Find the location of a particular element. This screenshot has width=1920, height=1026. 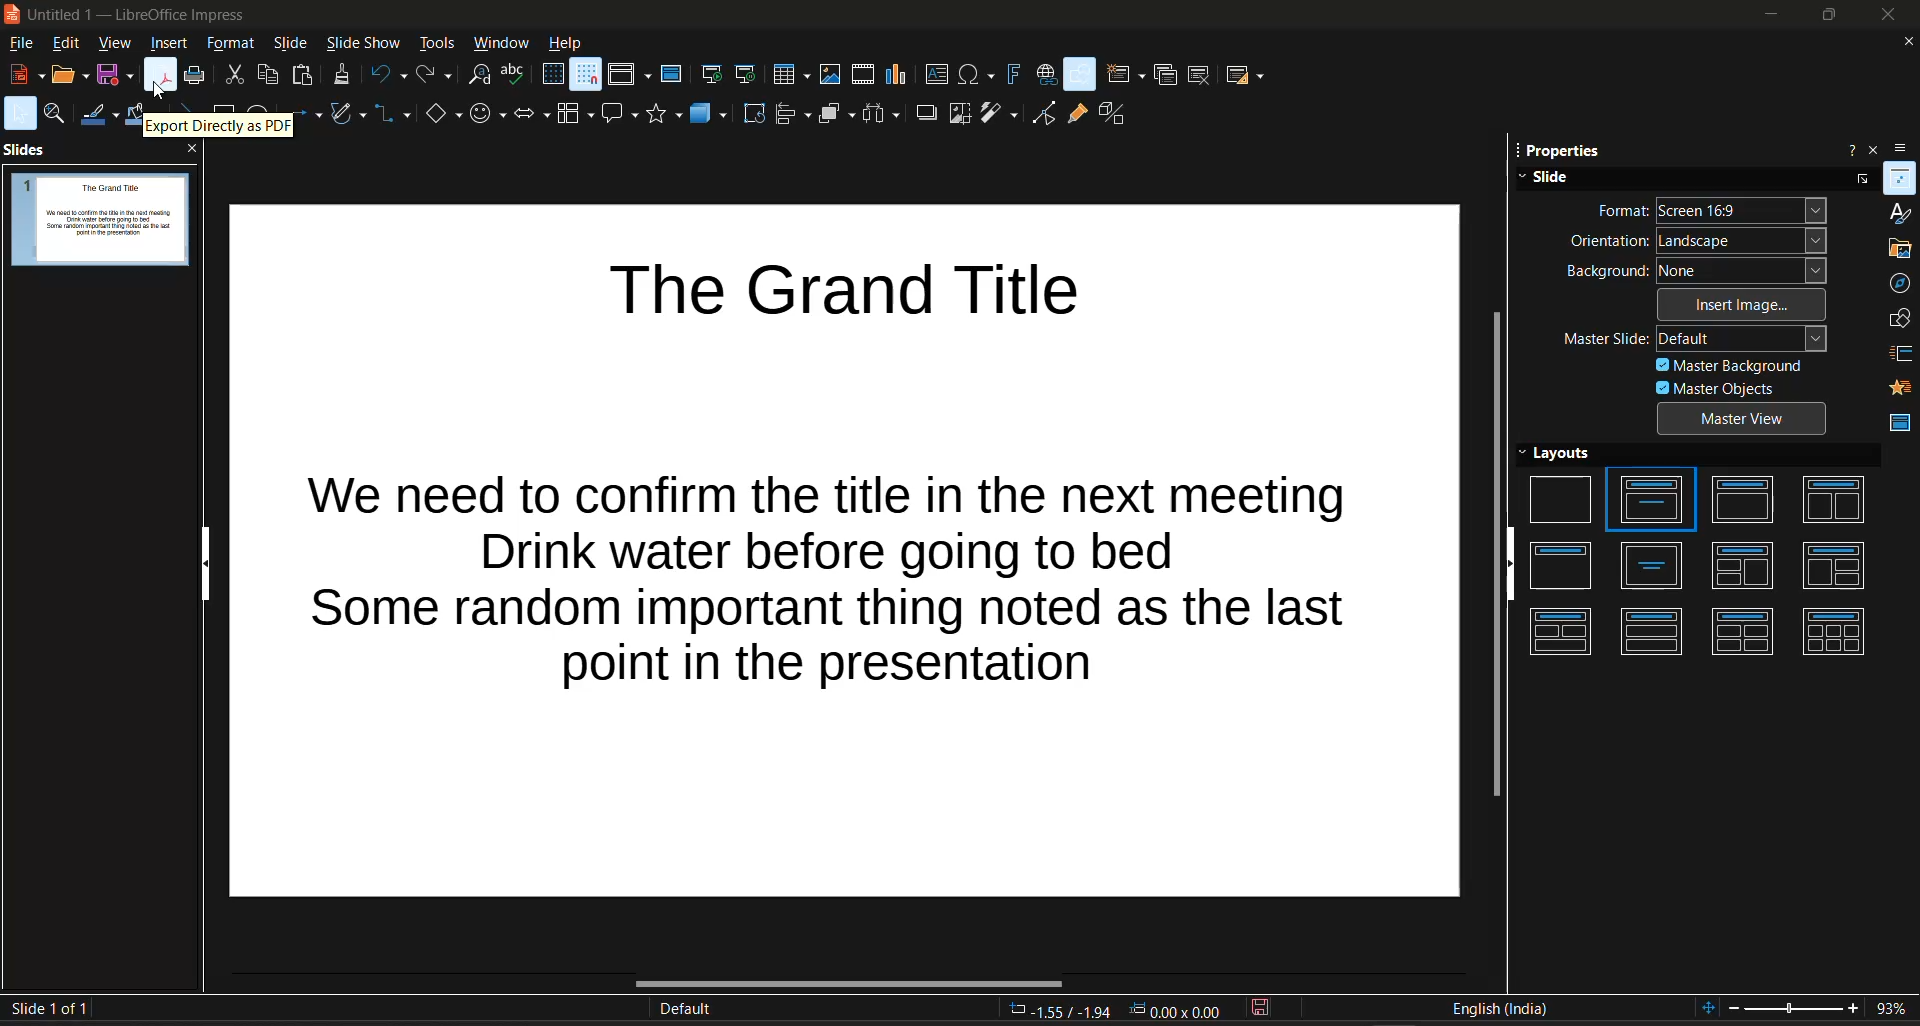

cut is located at coordinates (235, 73).